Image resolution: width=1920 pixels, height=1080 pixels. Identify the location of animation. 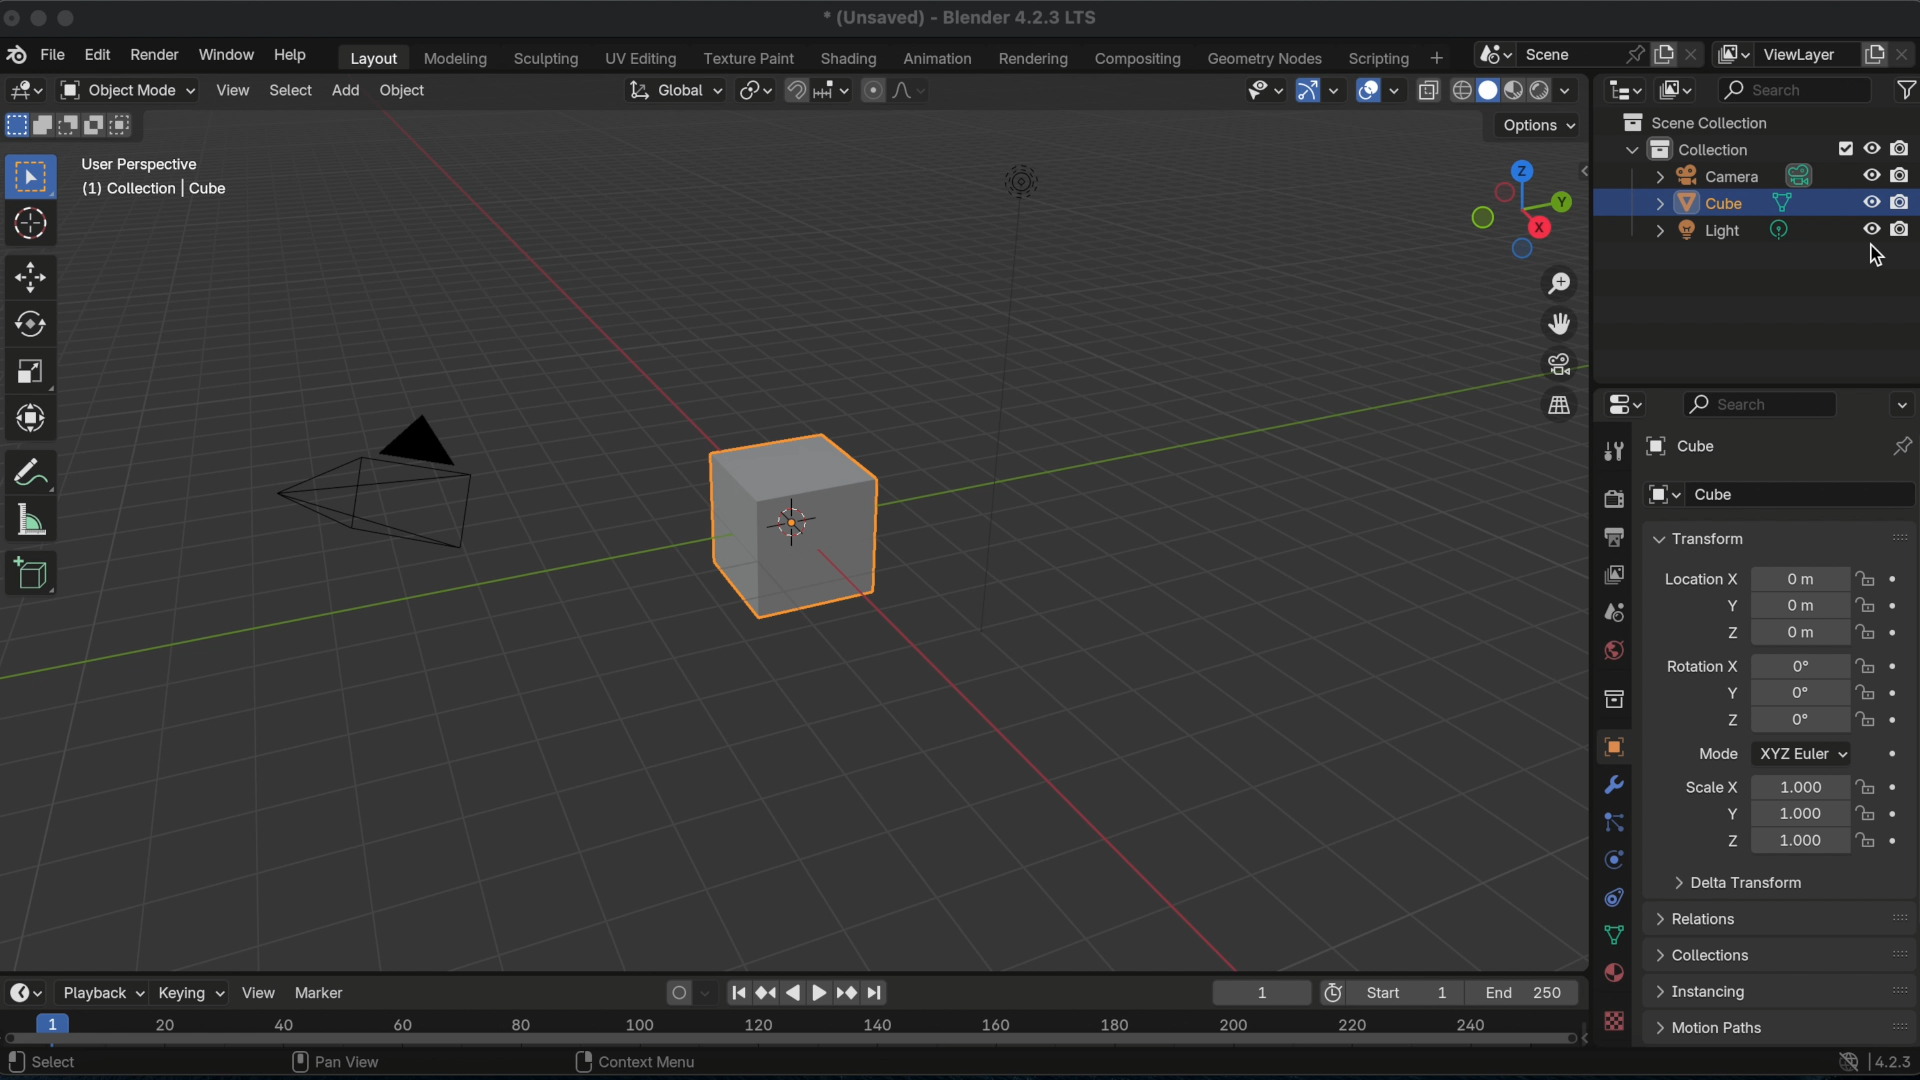
(939, 58).